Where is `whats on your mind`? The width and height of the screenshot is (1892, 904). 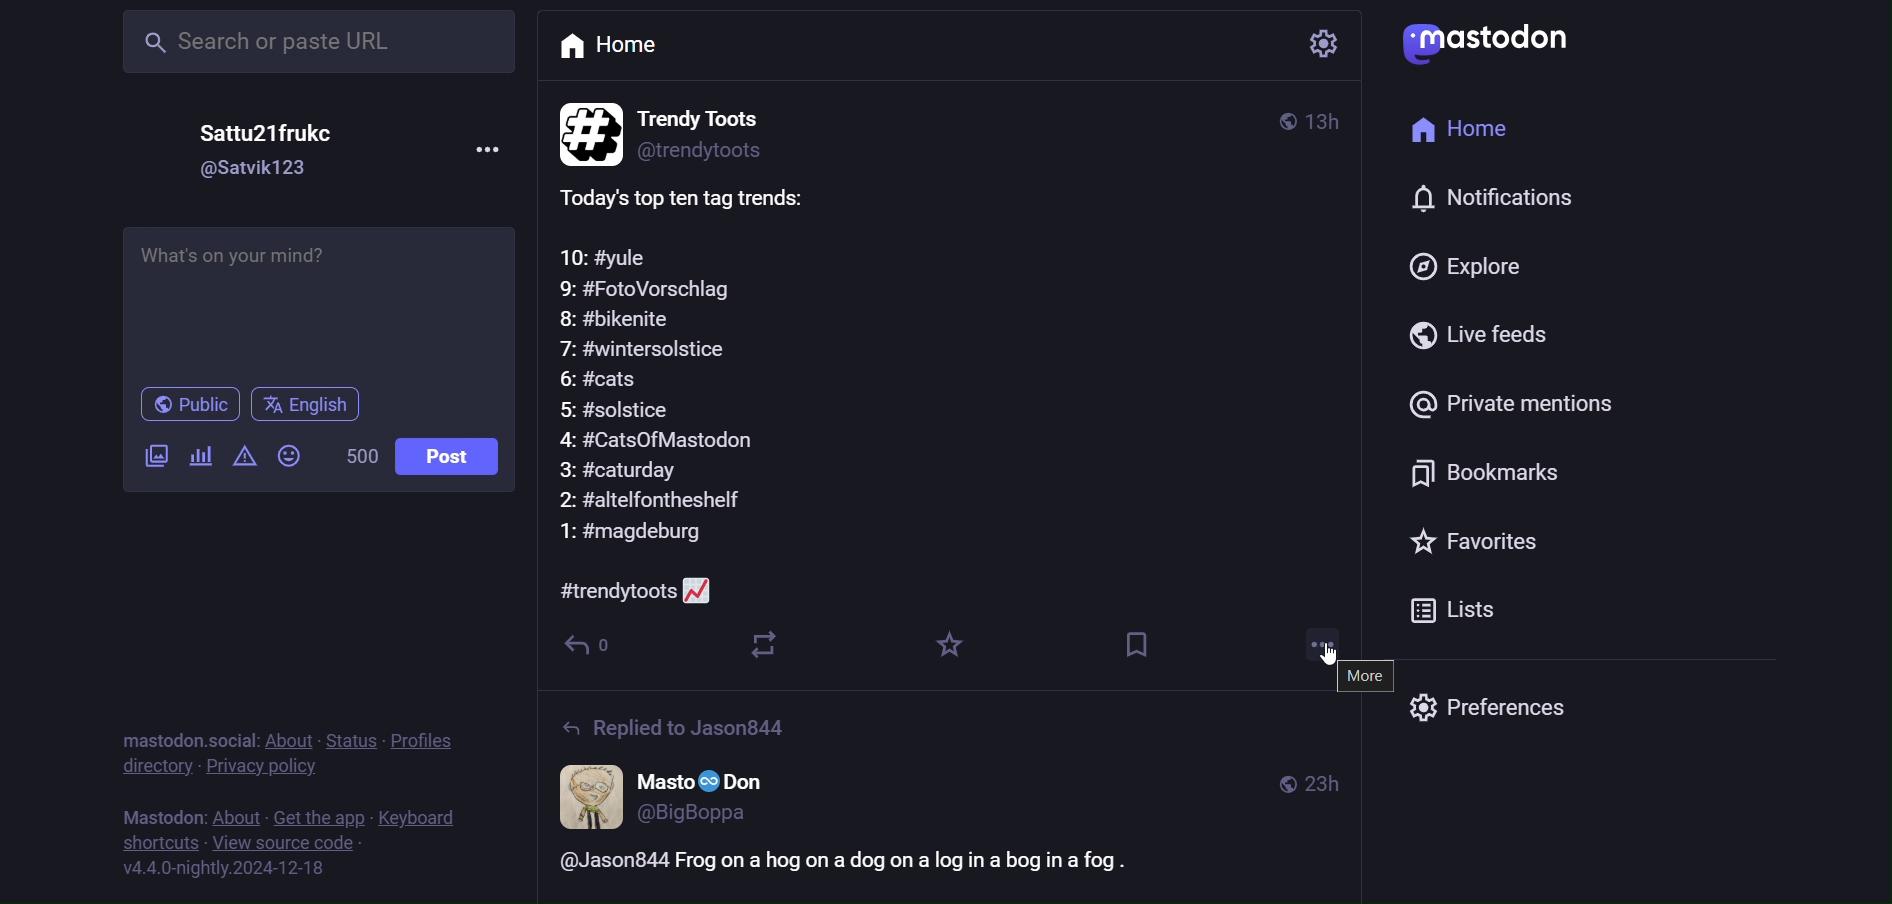 whats on your mind is located at coordinates (321, 294).